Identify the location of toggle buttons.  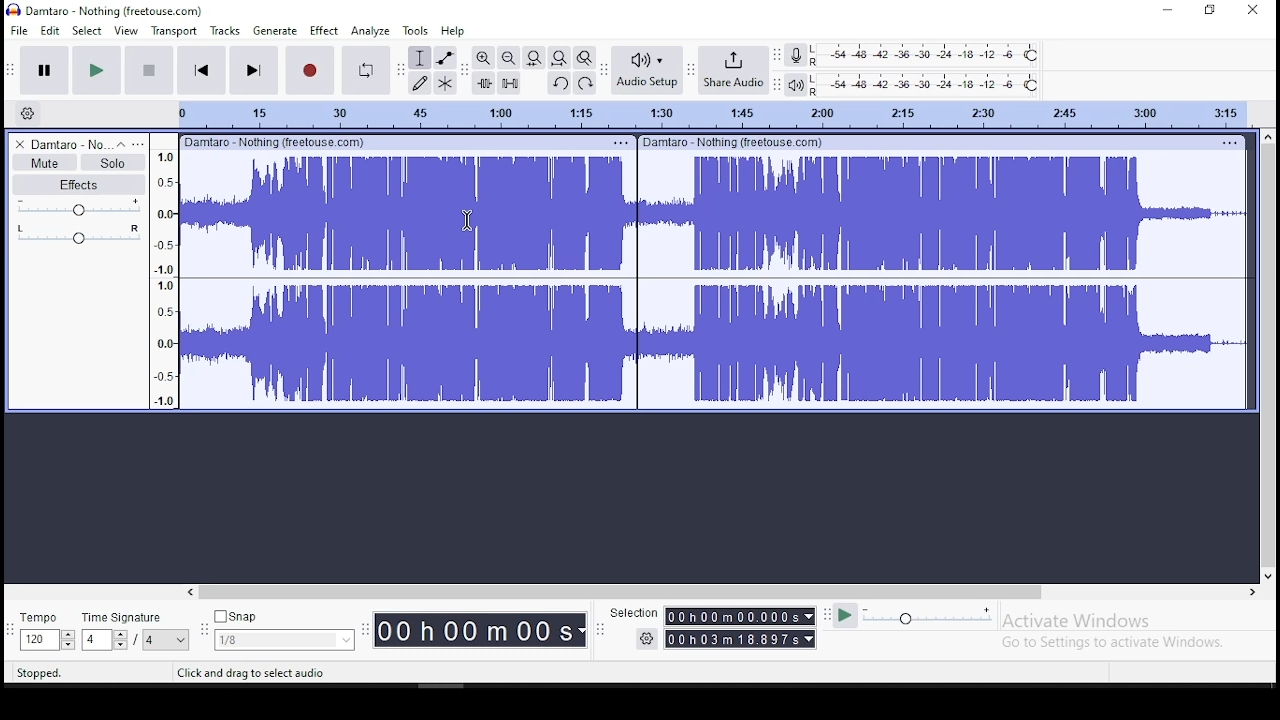
(106, 640).